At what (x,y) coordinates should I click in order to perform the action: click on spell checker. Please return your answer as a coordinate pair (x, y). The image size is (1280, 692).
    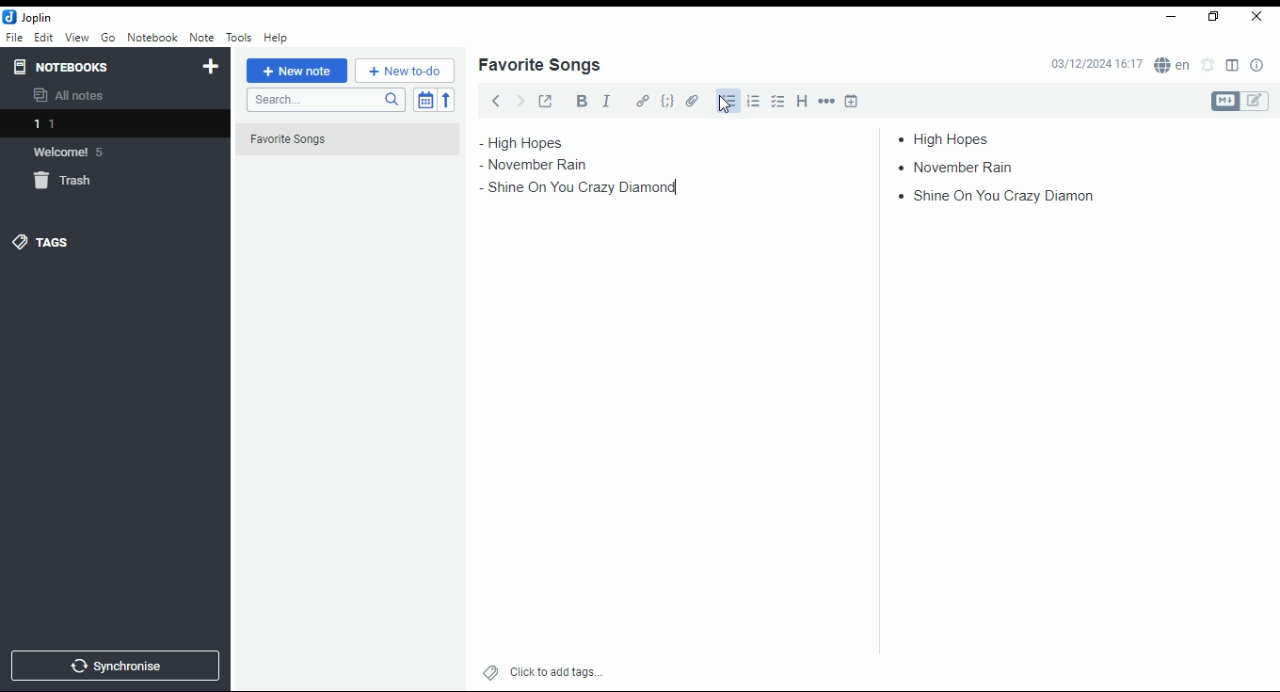
    Looking at the image, I should click on (1174, 64).